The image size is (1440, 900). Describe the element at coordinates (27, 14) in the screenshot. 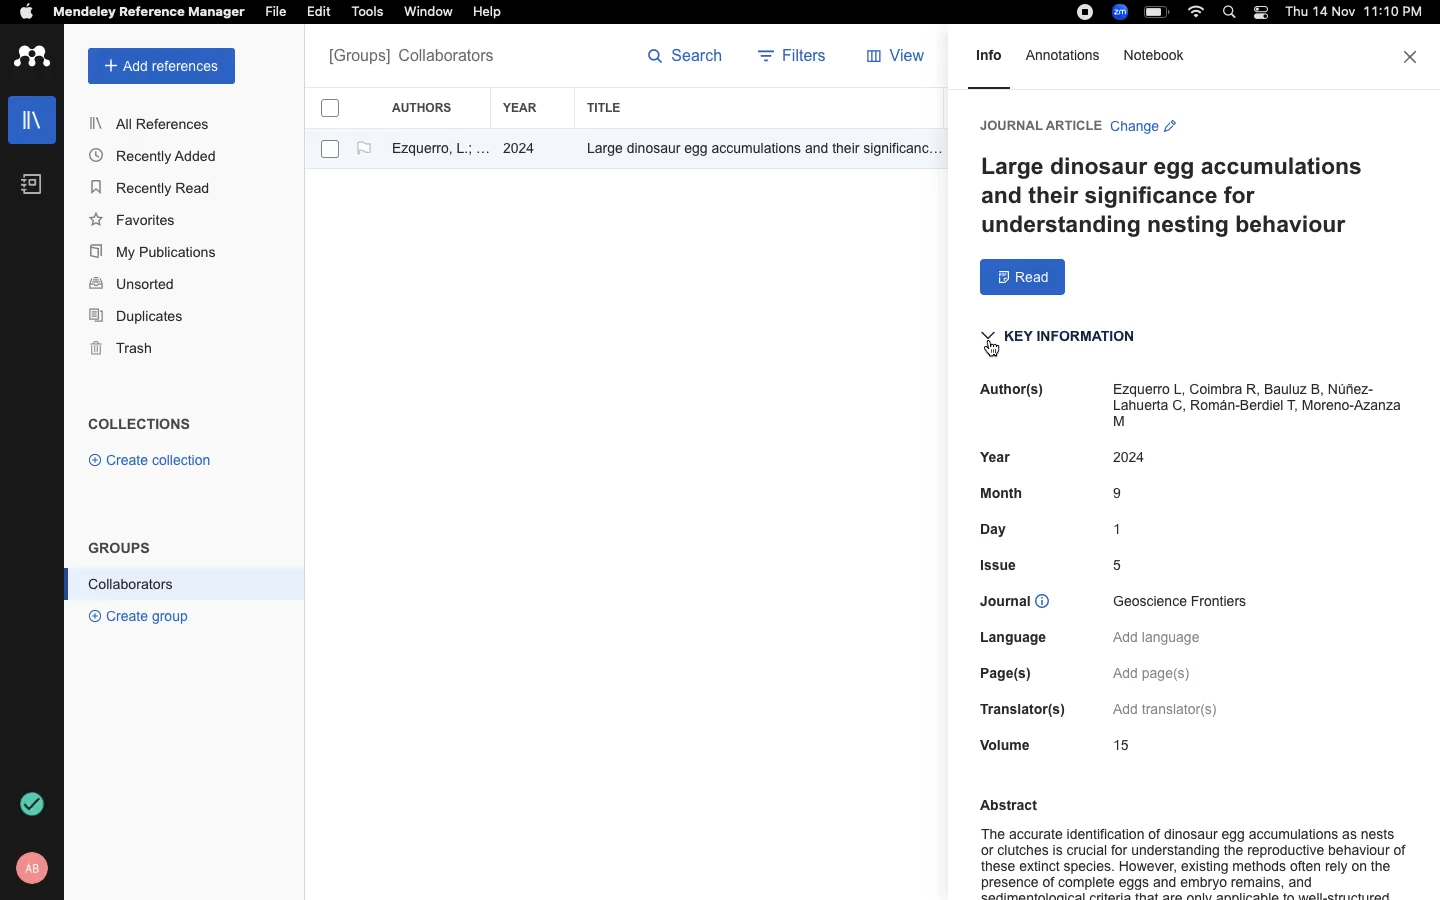

I see `apple logo` at that location.